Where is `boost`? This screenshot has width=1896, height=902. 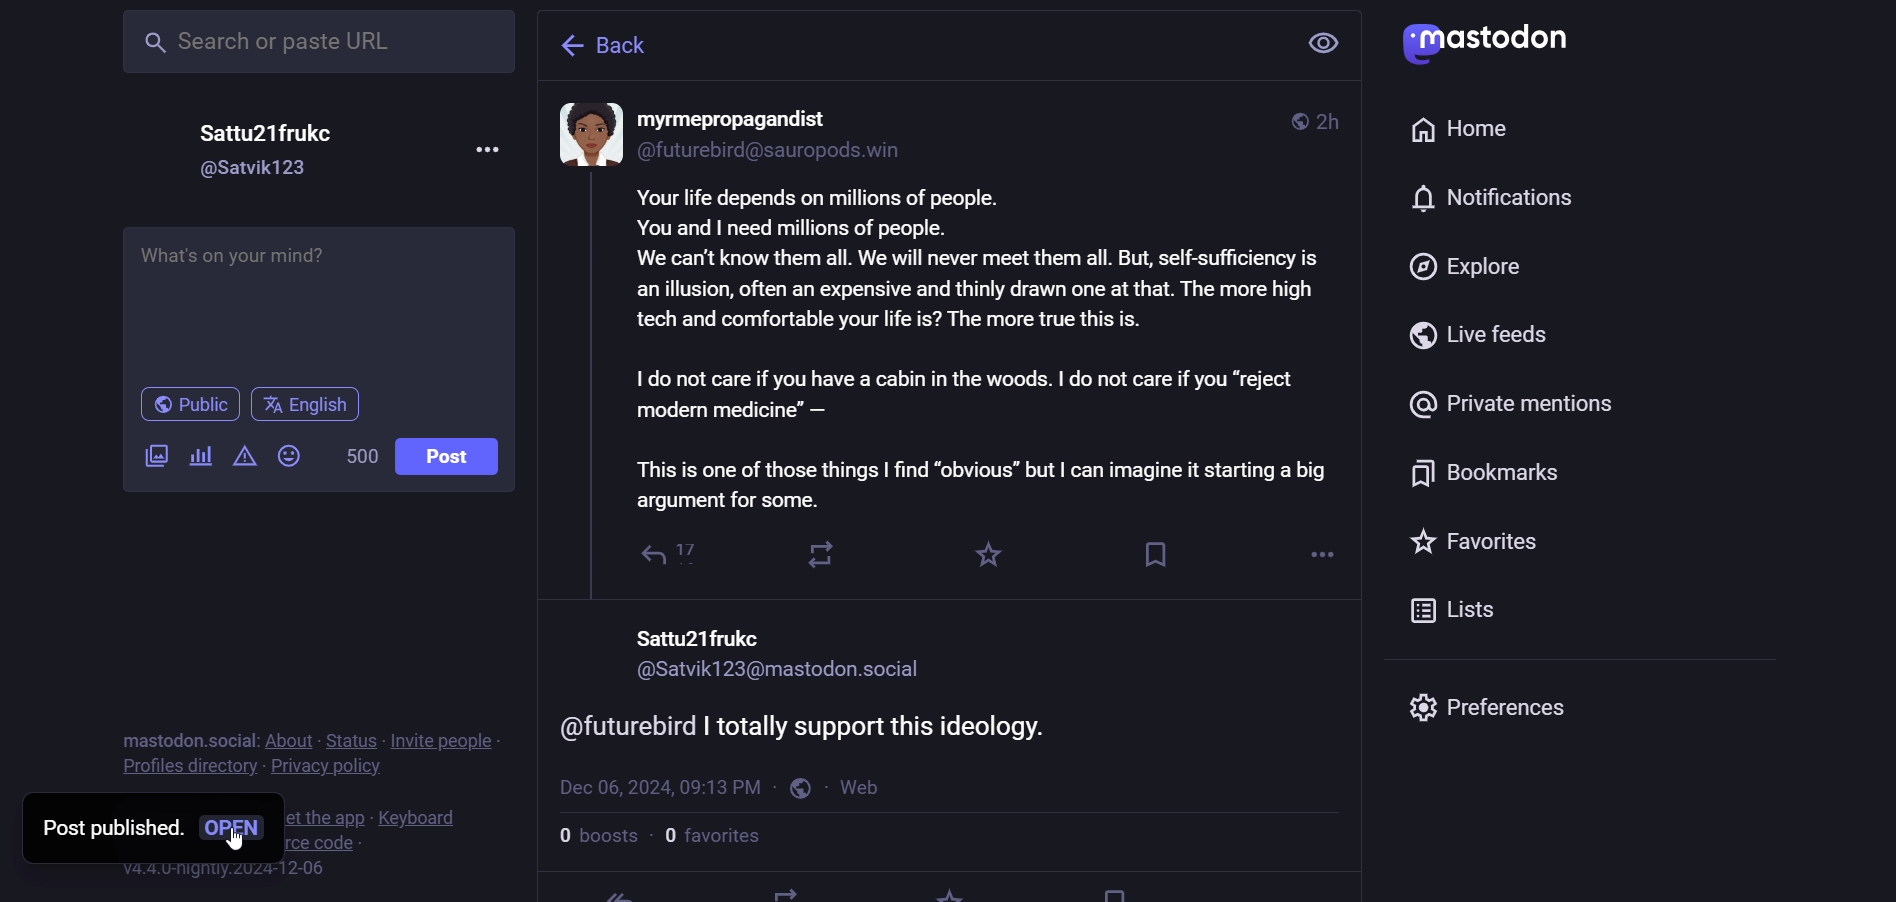
boost is located at coordinates (791, 889).